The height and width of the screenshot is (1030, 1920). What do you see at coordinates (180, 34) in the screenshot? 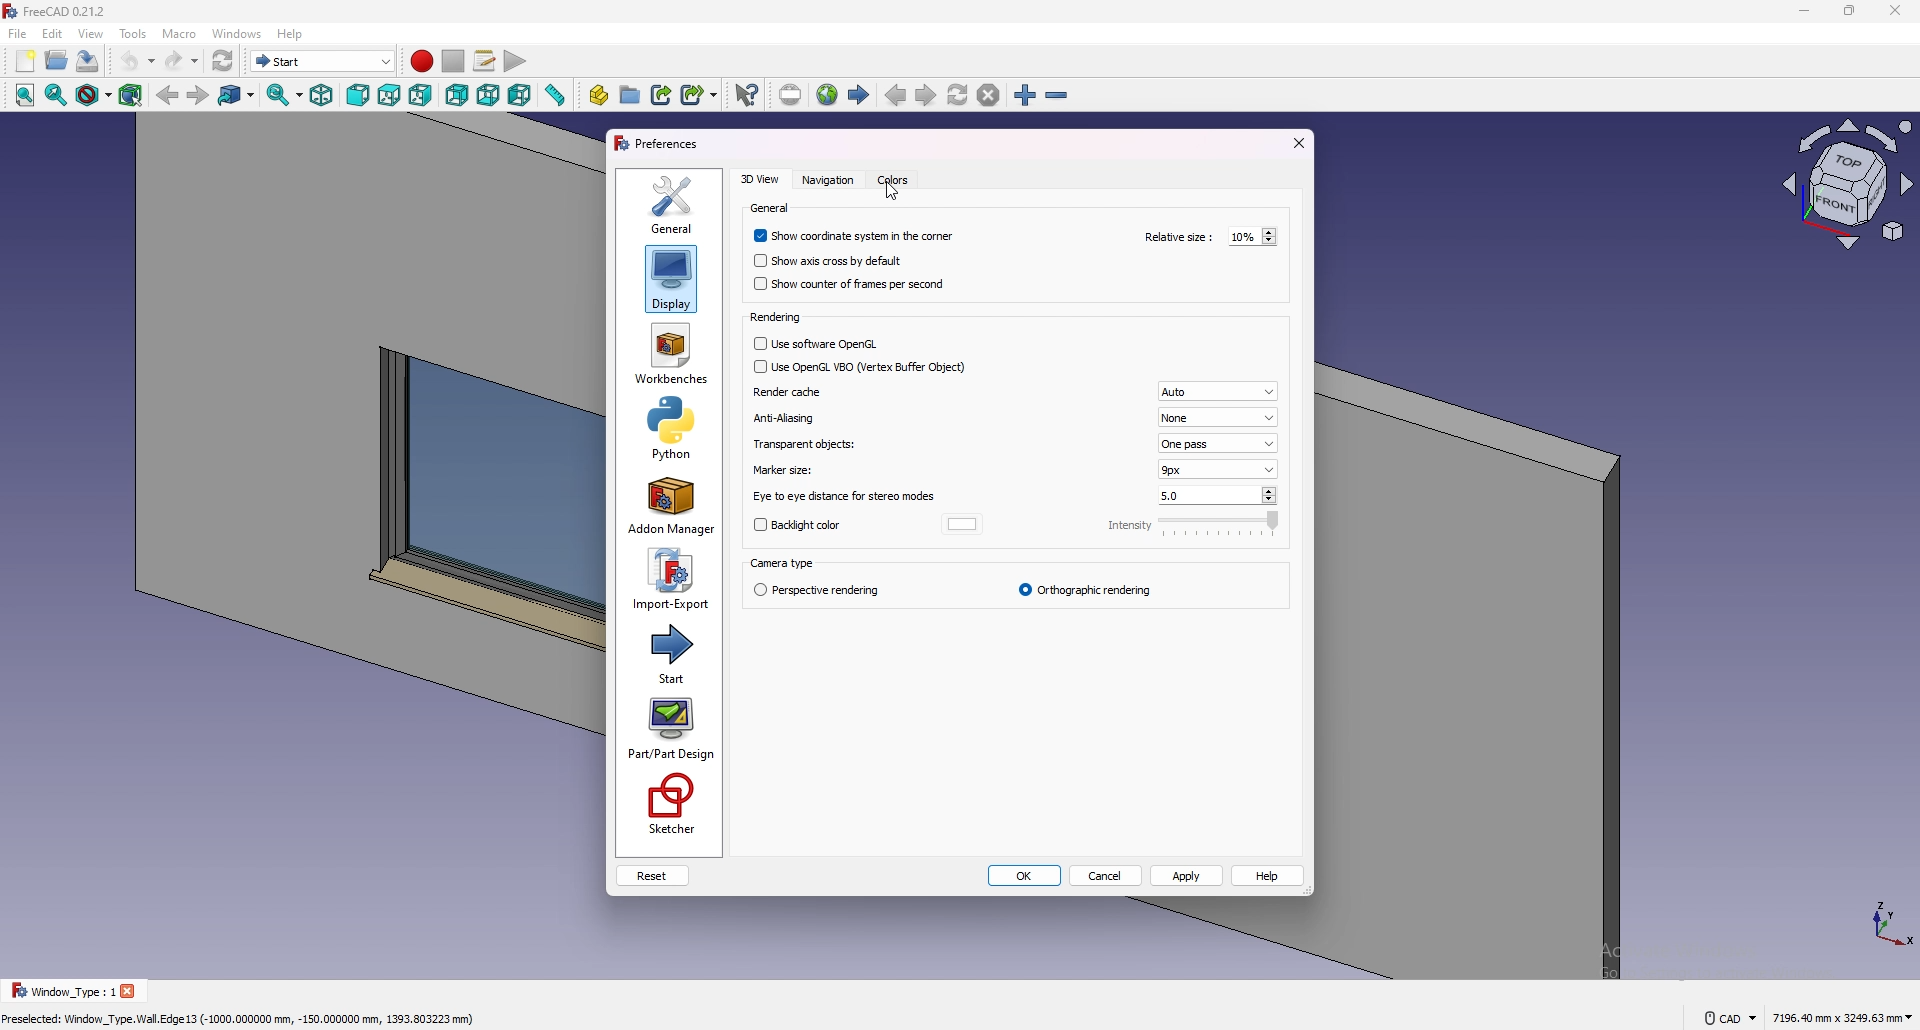
I see `macro` at bounding box center [180, 34].